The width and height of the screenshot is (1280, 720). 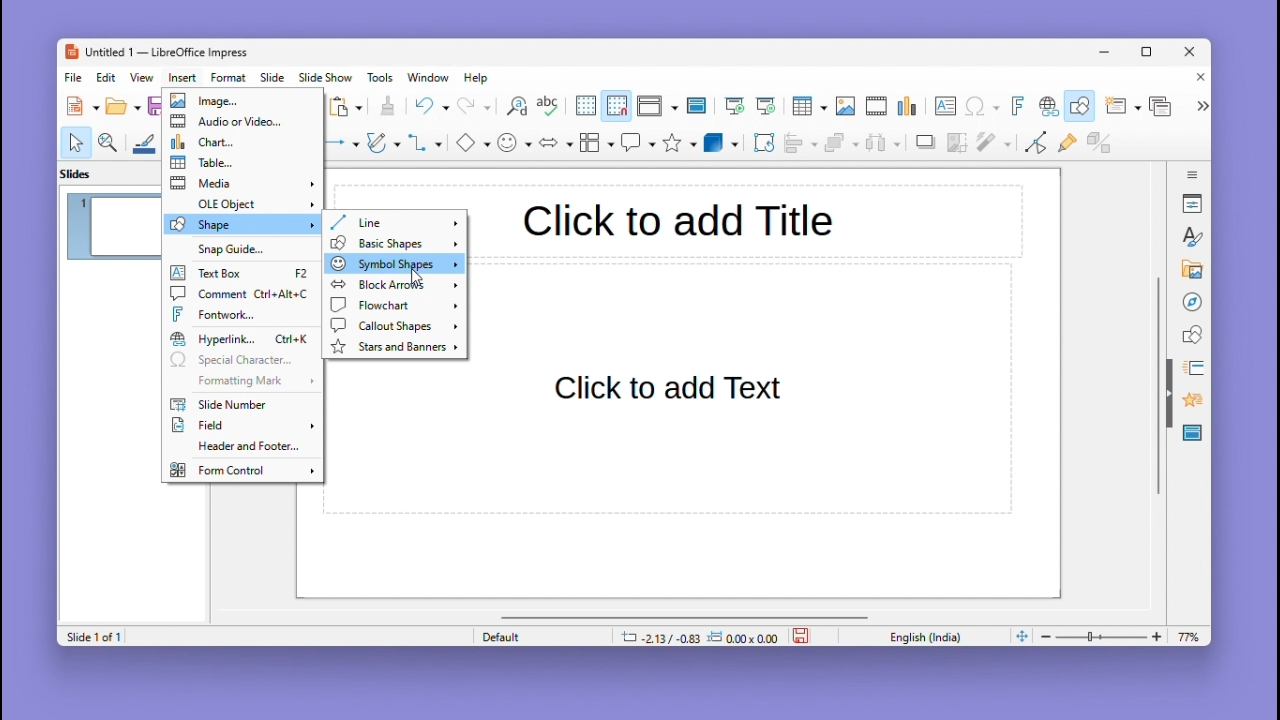 I want to click on Textbox, so click(x=242, y=274).